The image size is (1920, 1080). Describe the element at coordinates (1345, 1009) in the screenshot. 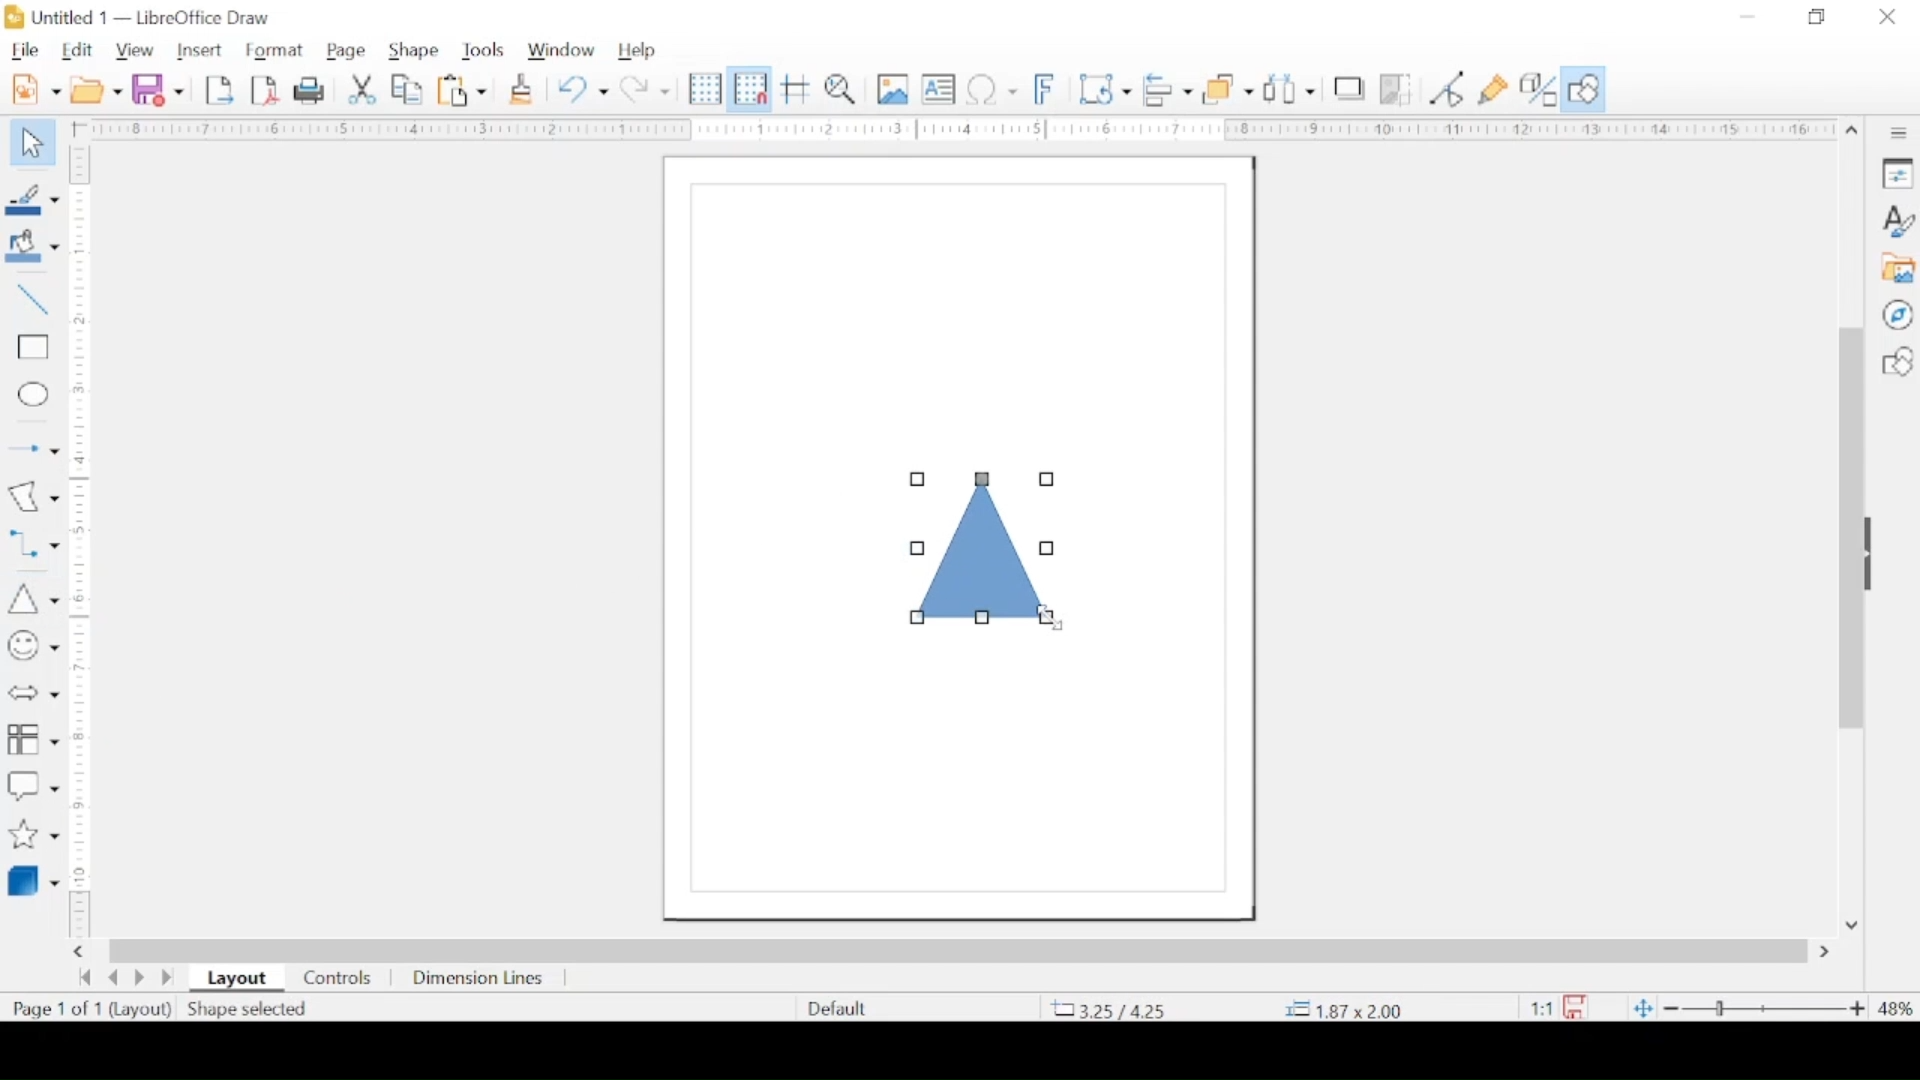

I see `coordinate` at that location.